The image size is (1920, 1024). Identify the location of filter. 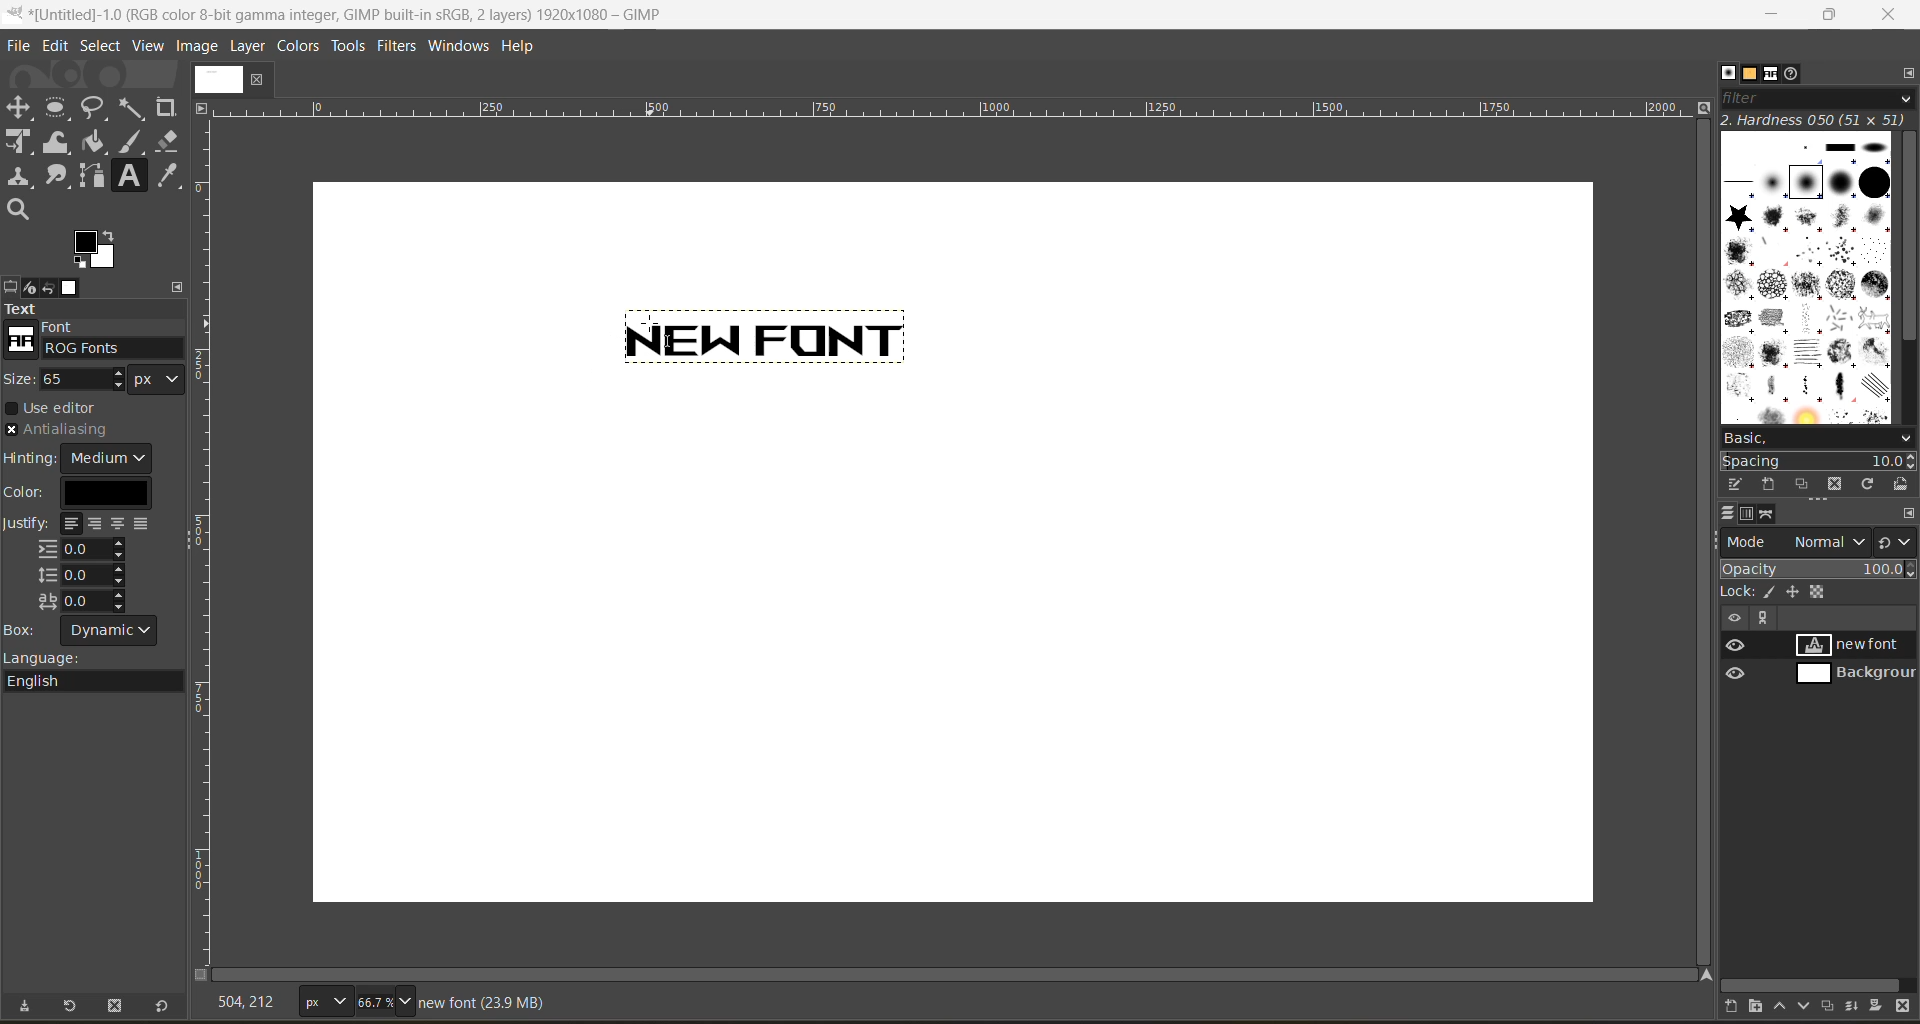
(1816, 103).